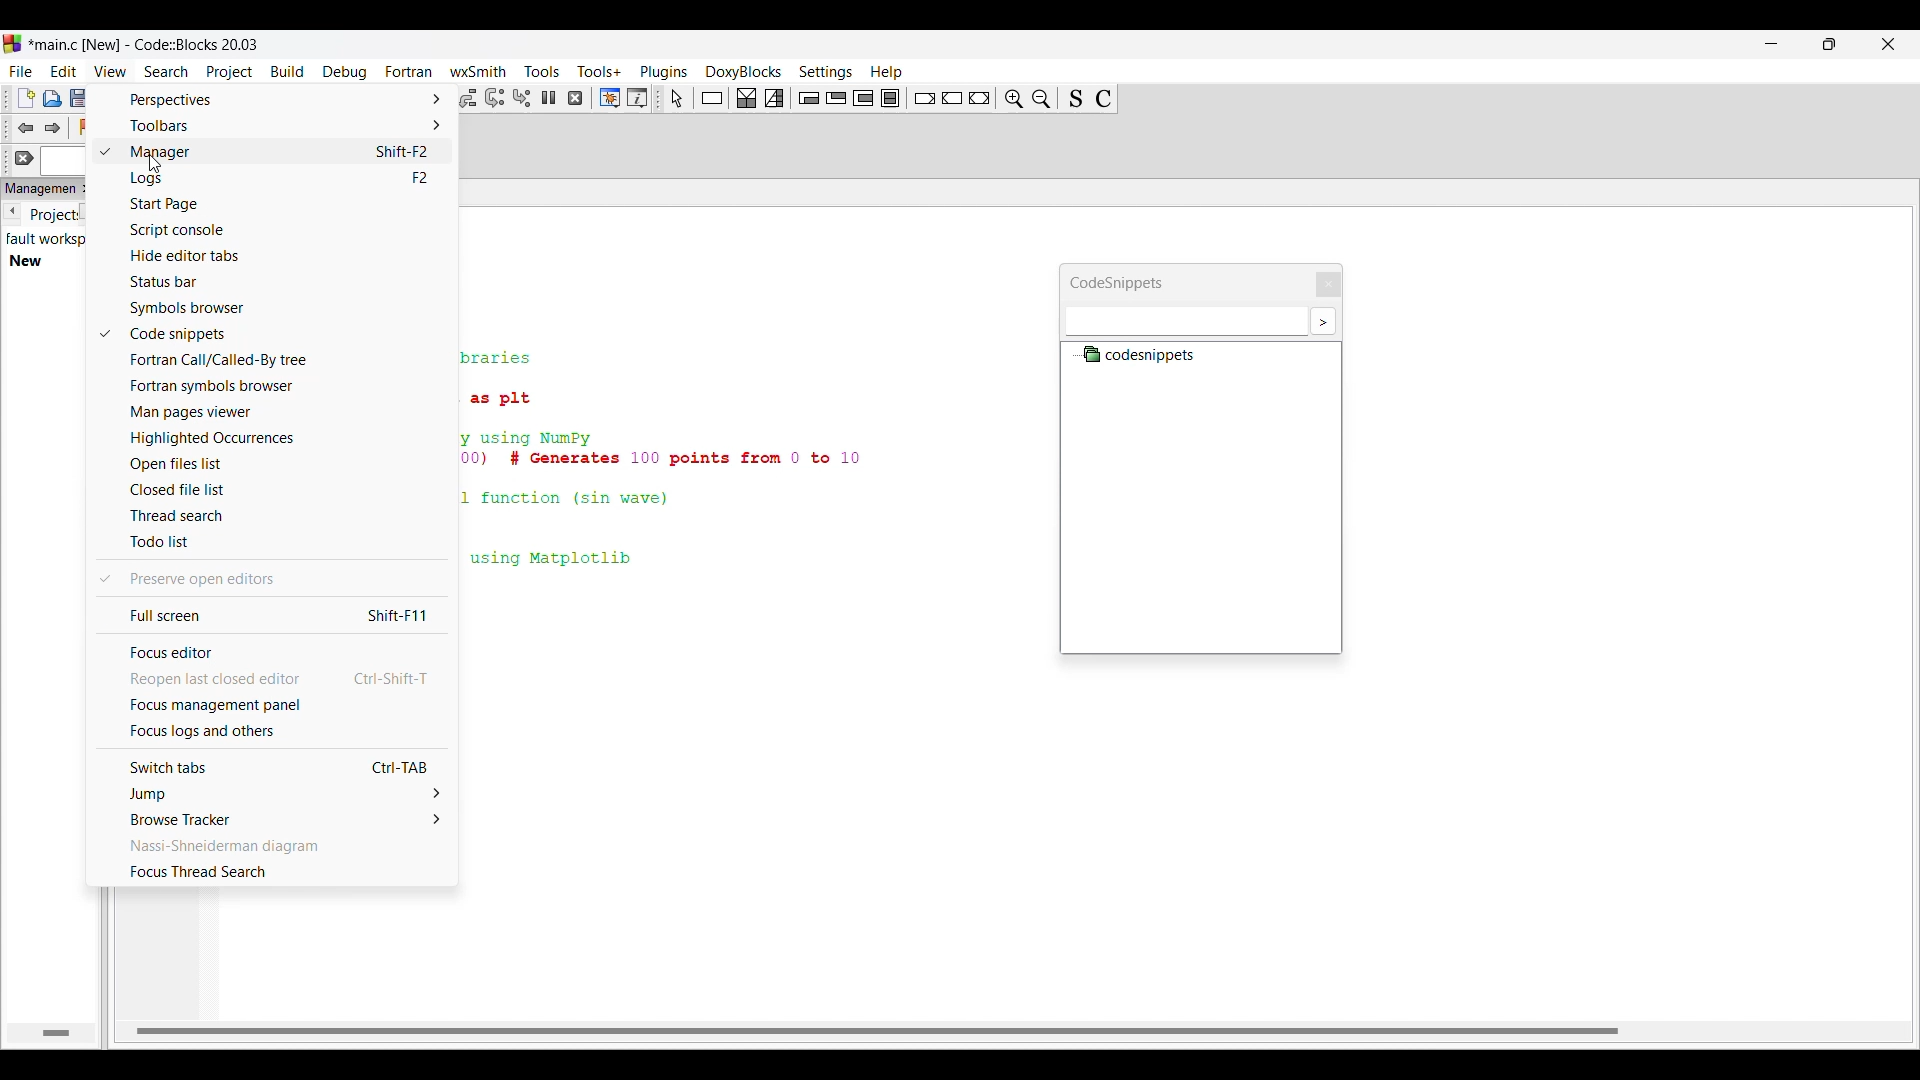  Describe the element at coordinates (287, 71) in the screenshot. I see `Build menu` at that location.